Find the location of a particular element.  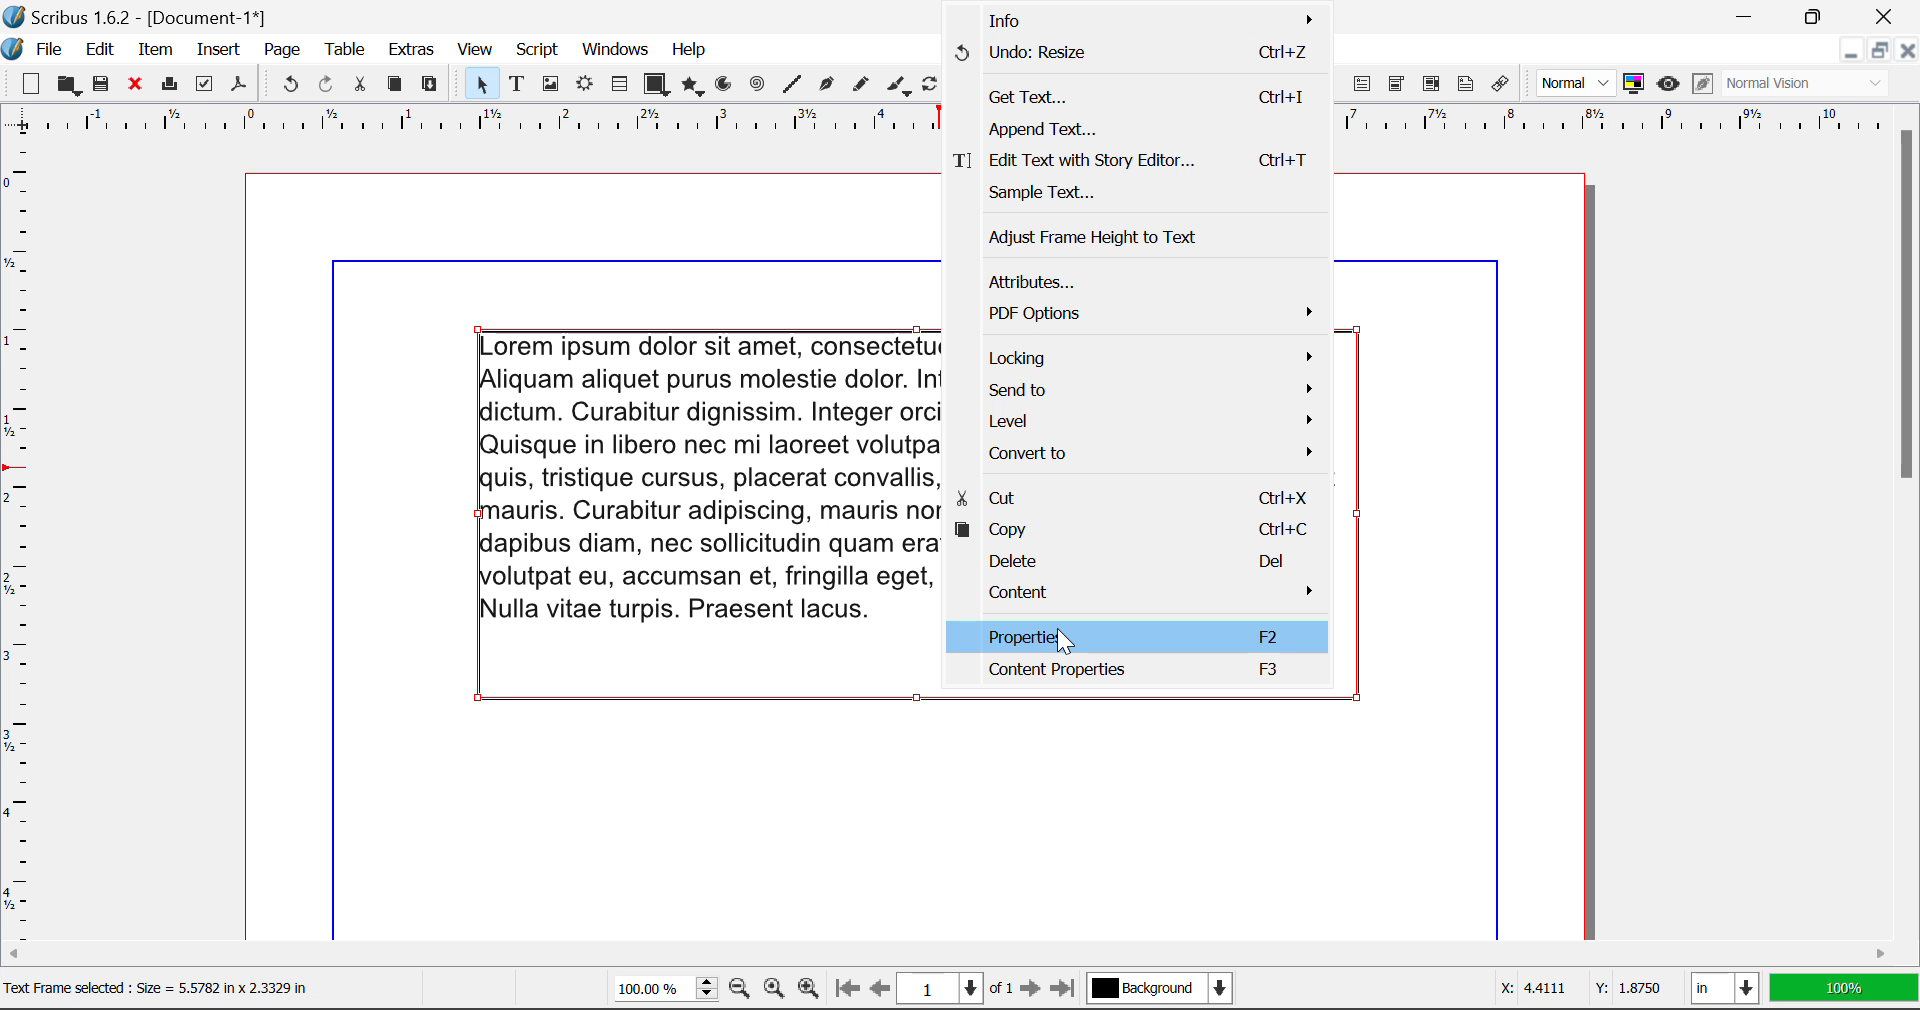

Preview Mode is located at coordinates (1668, 84).